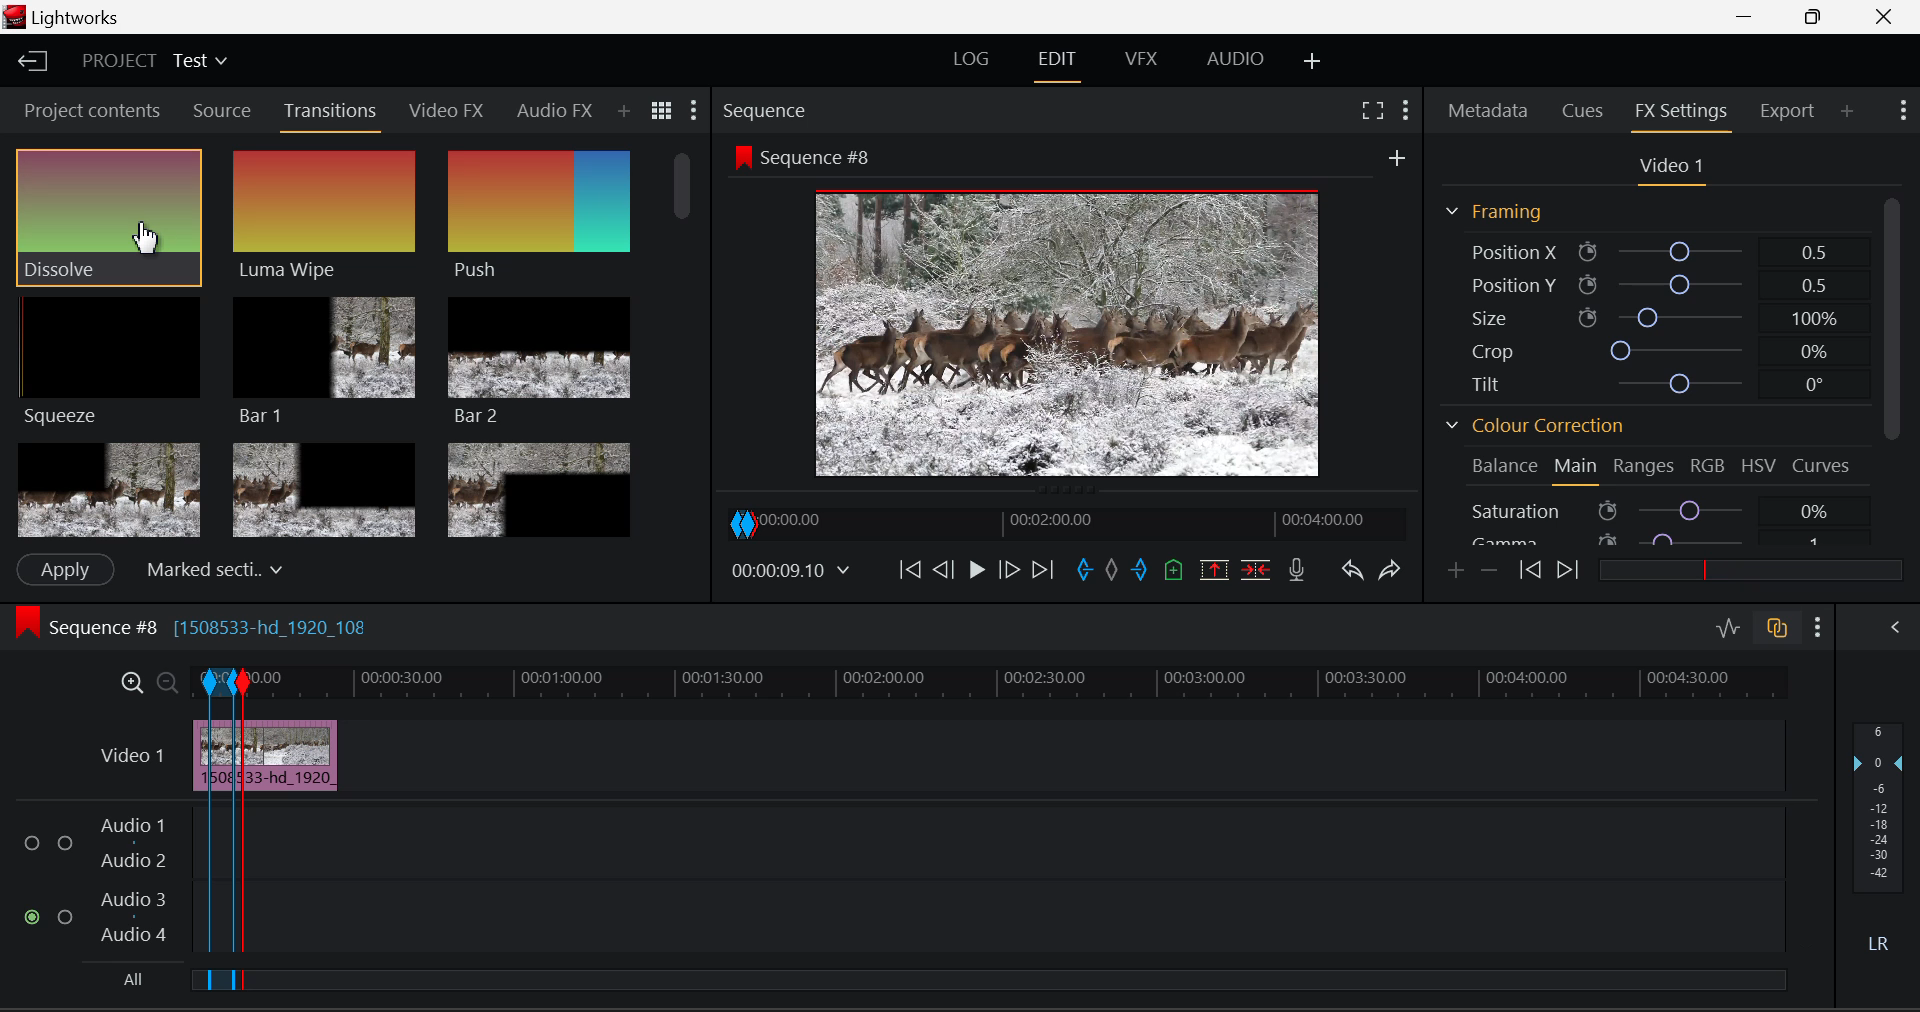 The image size is (1920, 1012). I want to click on Video Layer, so click(132, 755).